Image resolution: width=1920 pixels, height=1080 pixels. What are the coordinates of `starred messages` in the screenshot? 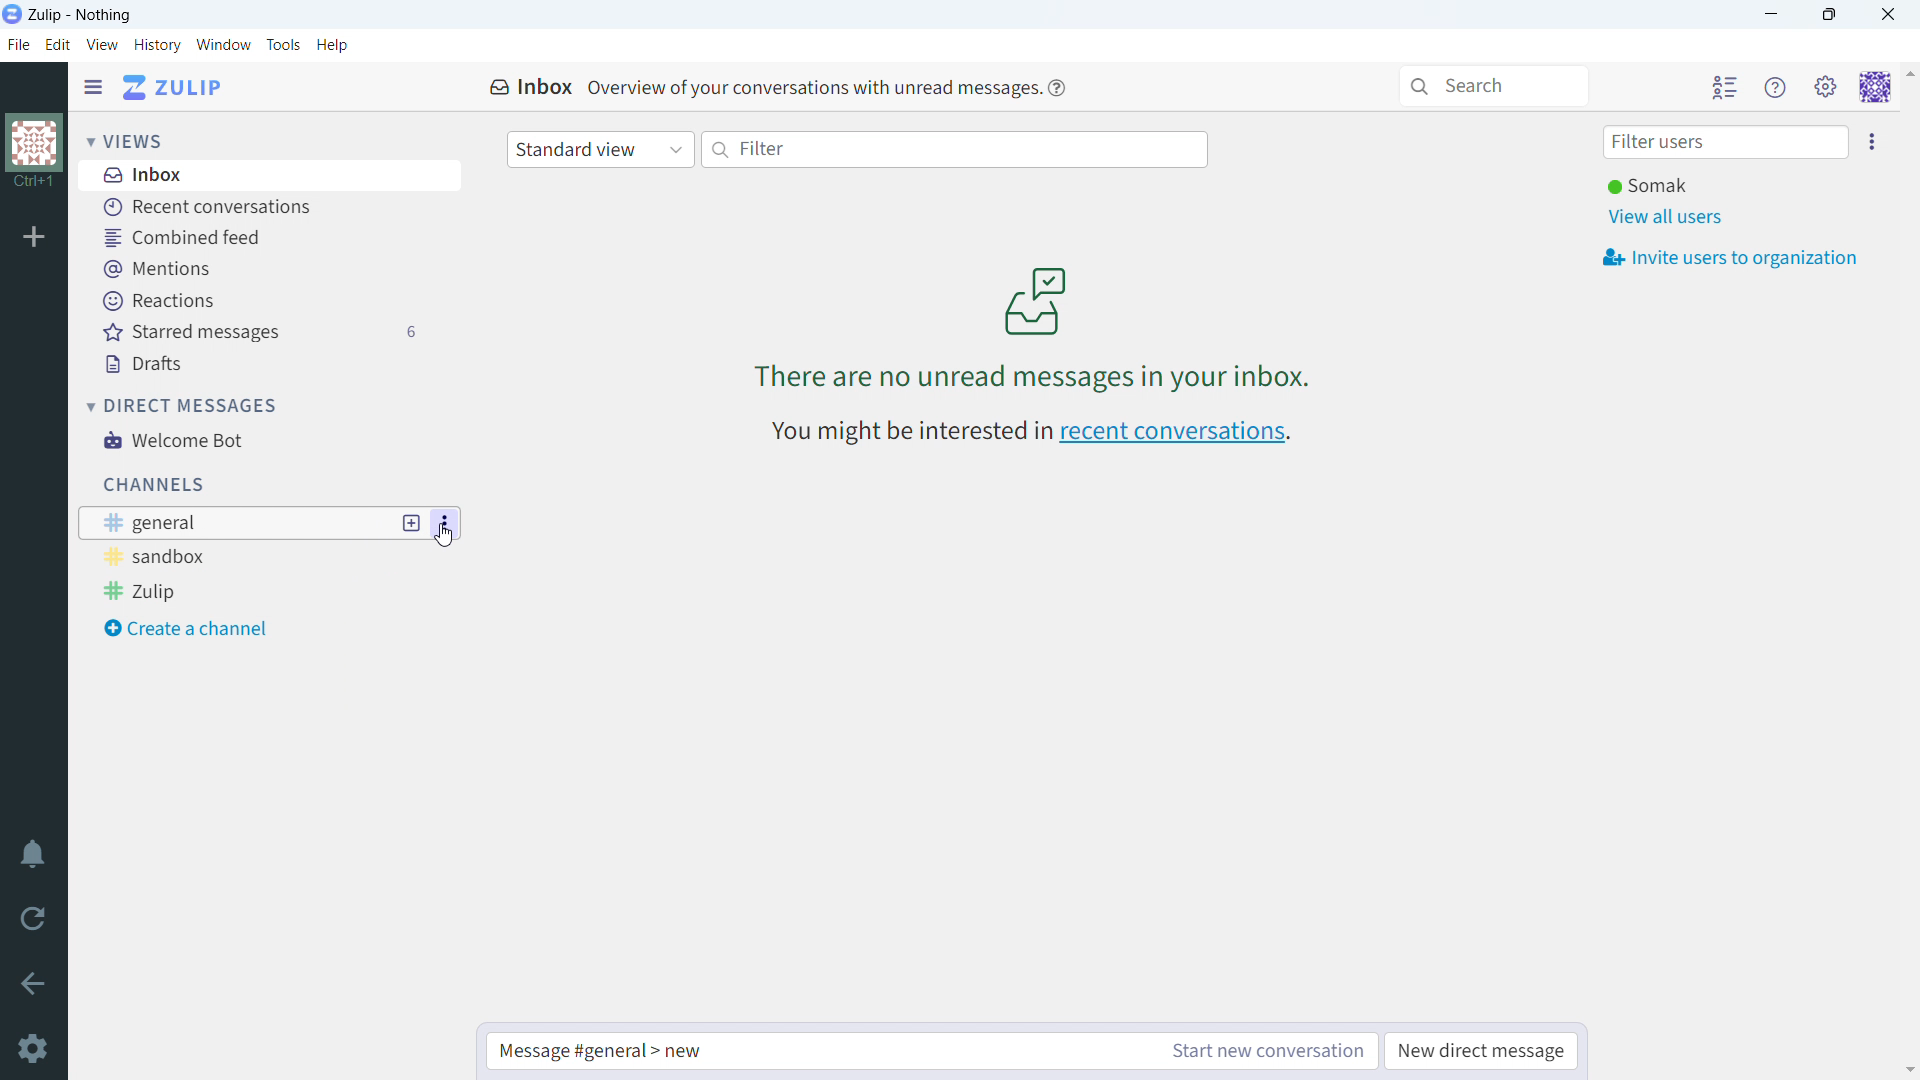 It's located at (258, 333).